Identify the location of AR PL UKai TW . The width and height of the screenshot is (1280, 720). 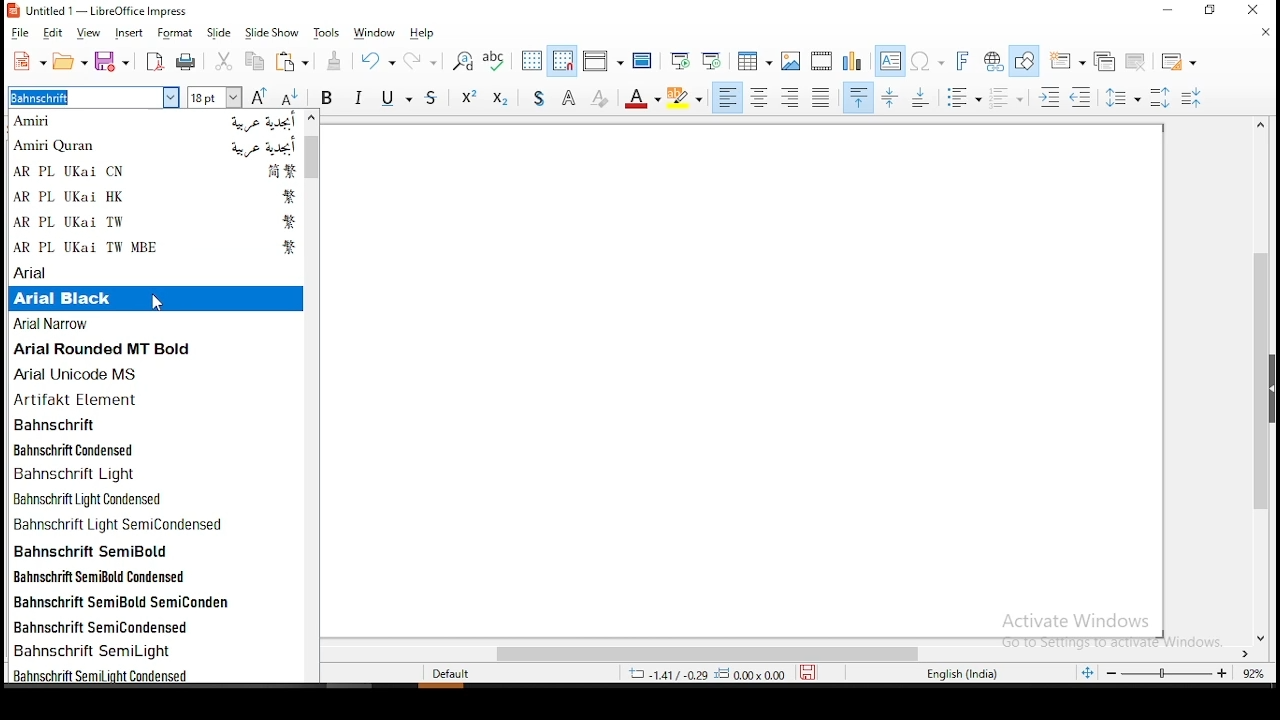
(158, 223).